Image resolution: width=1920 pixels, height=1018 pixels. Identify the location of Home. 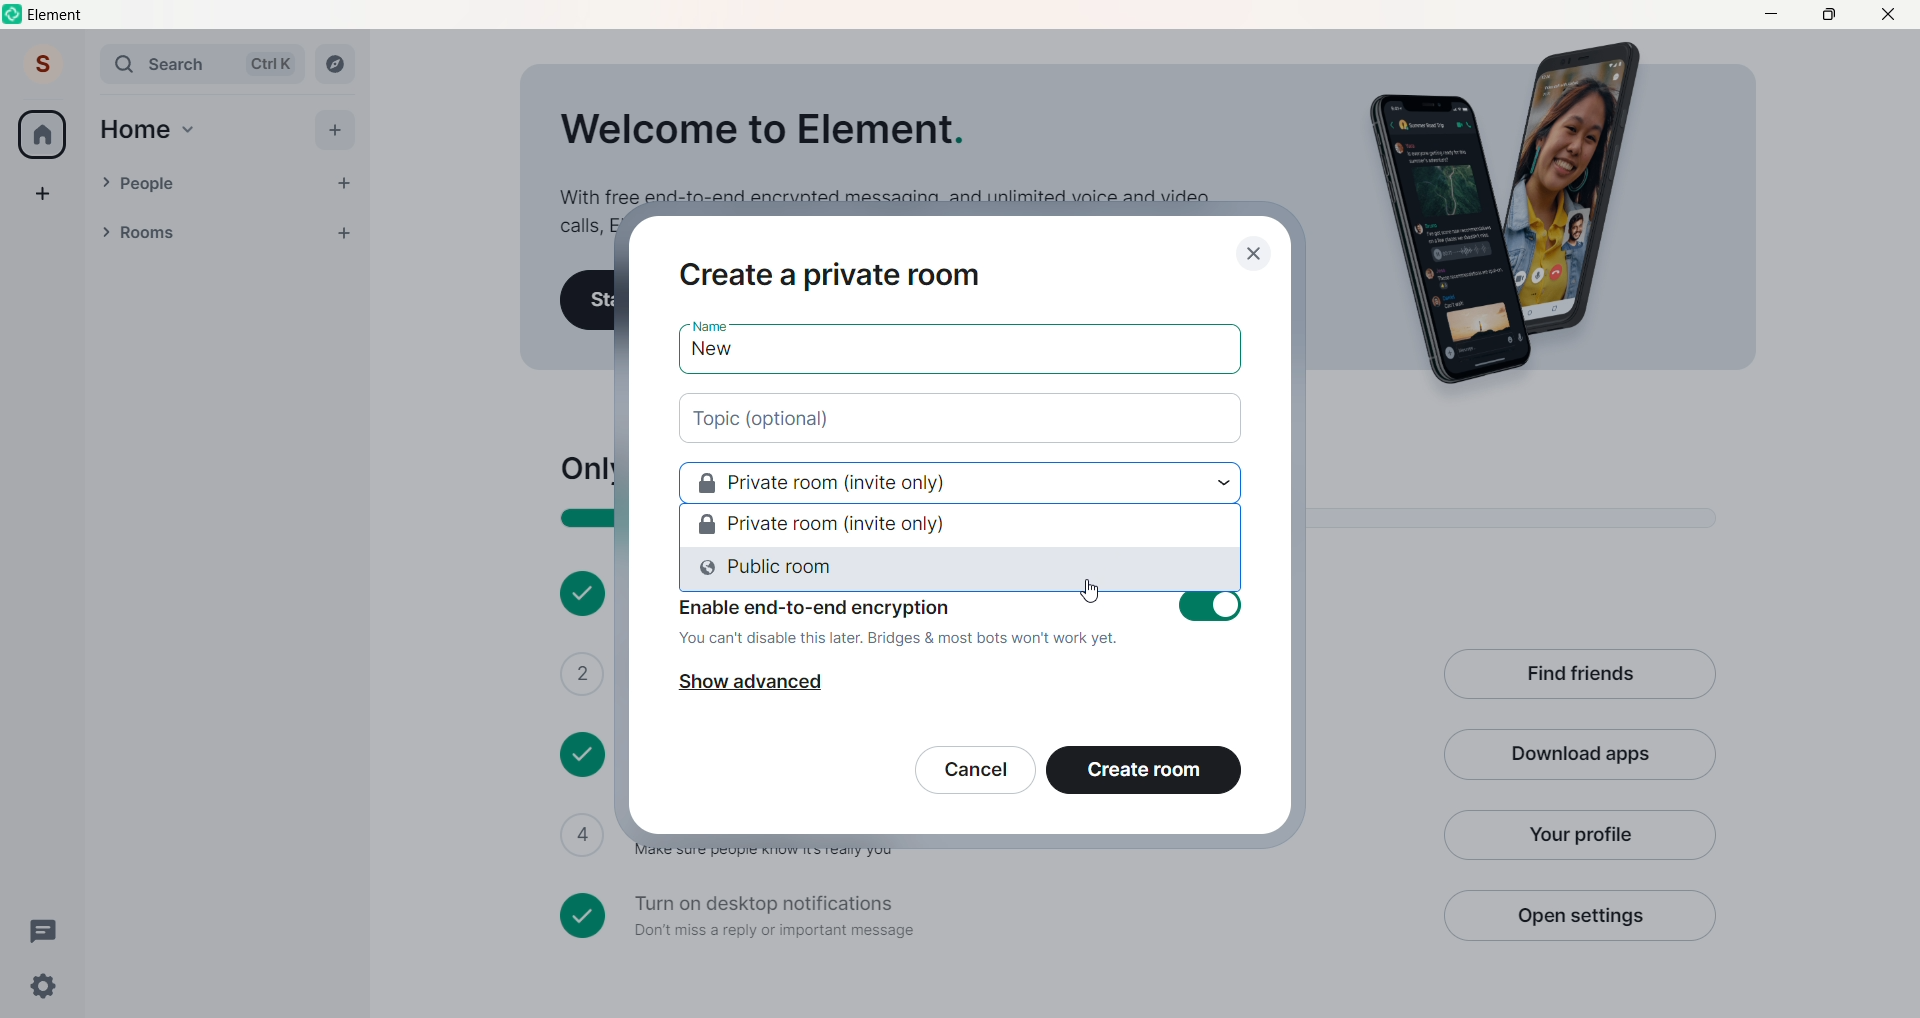
(135, 130).